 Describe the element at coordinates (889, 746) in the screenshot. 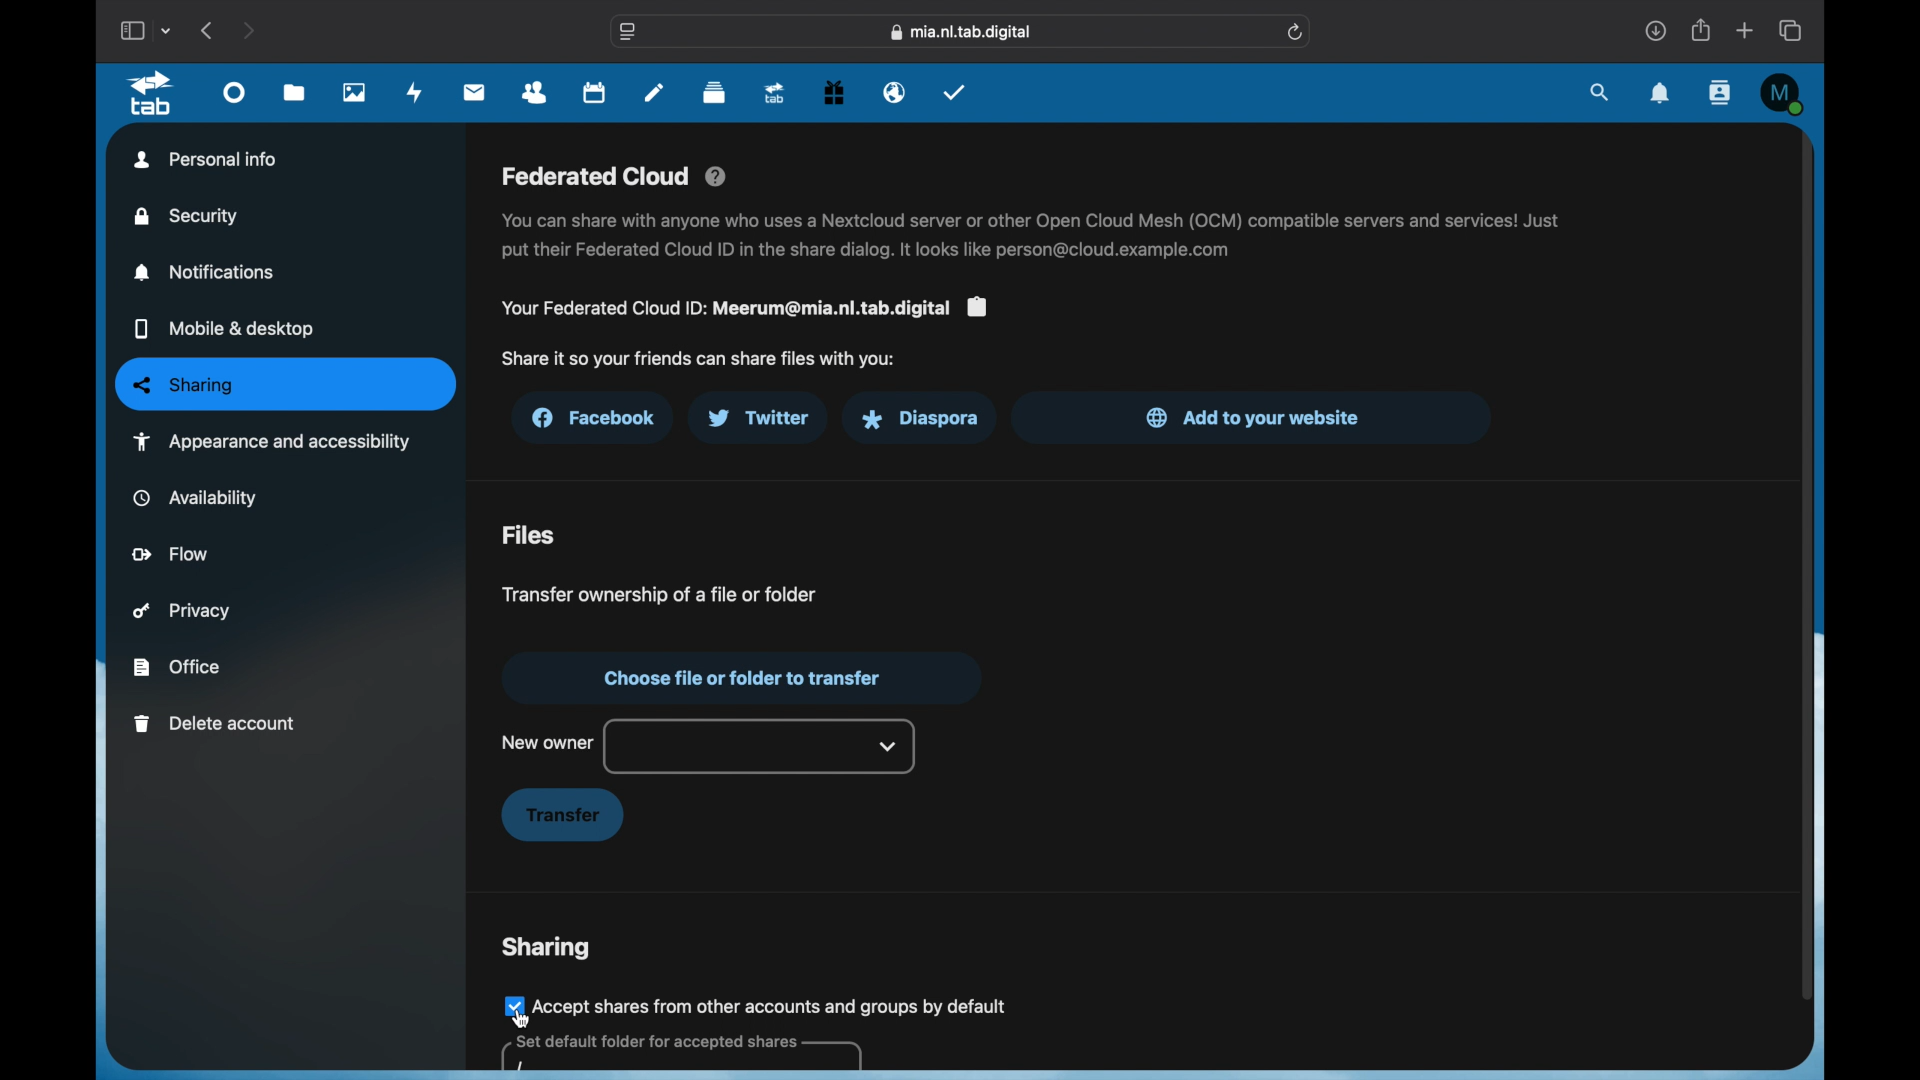

I see `dropdown` at that location.